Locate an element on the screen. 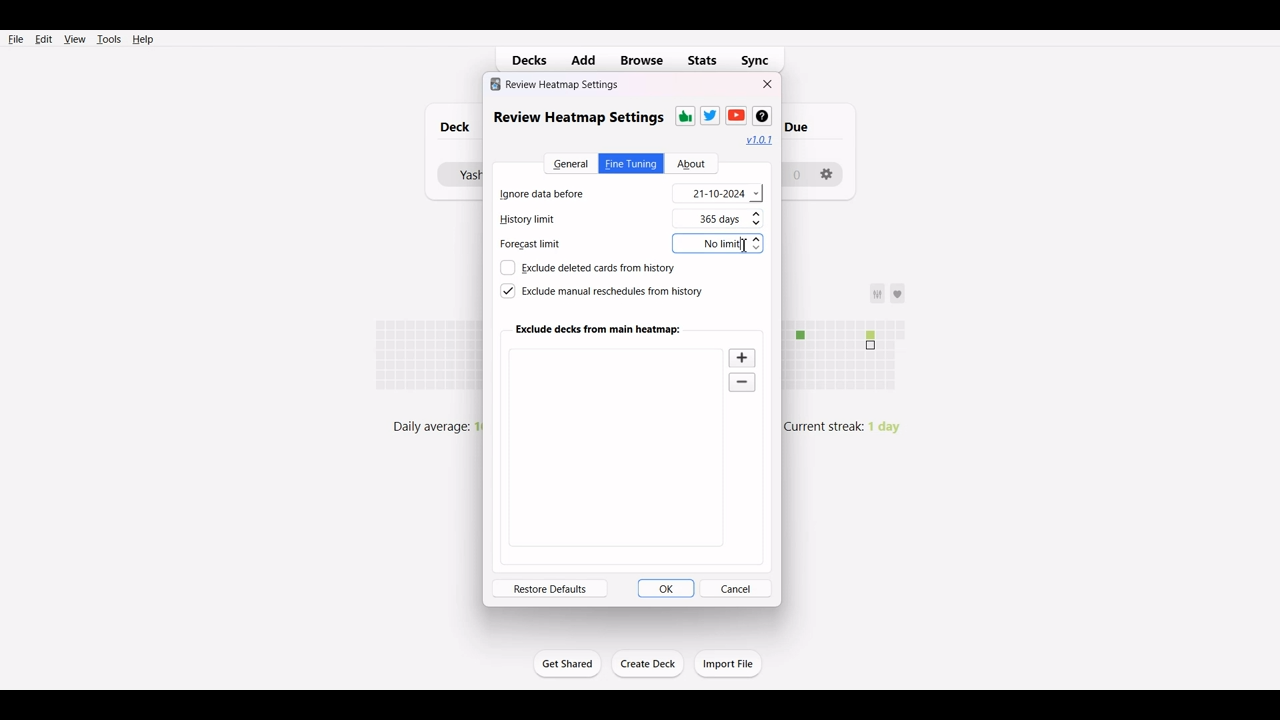  General is located at coordinates (569, 163).